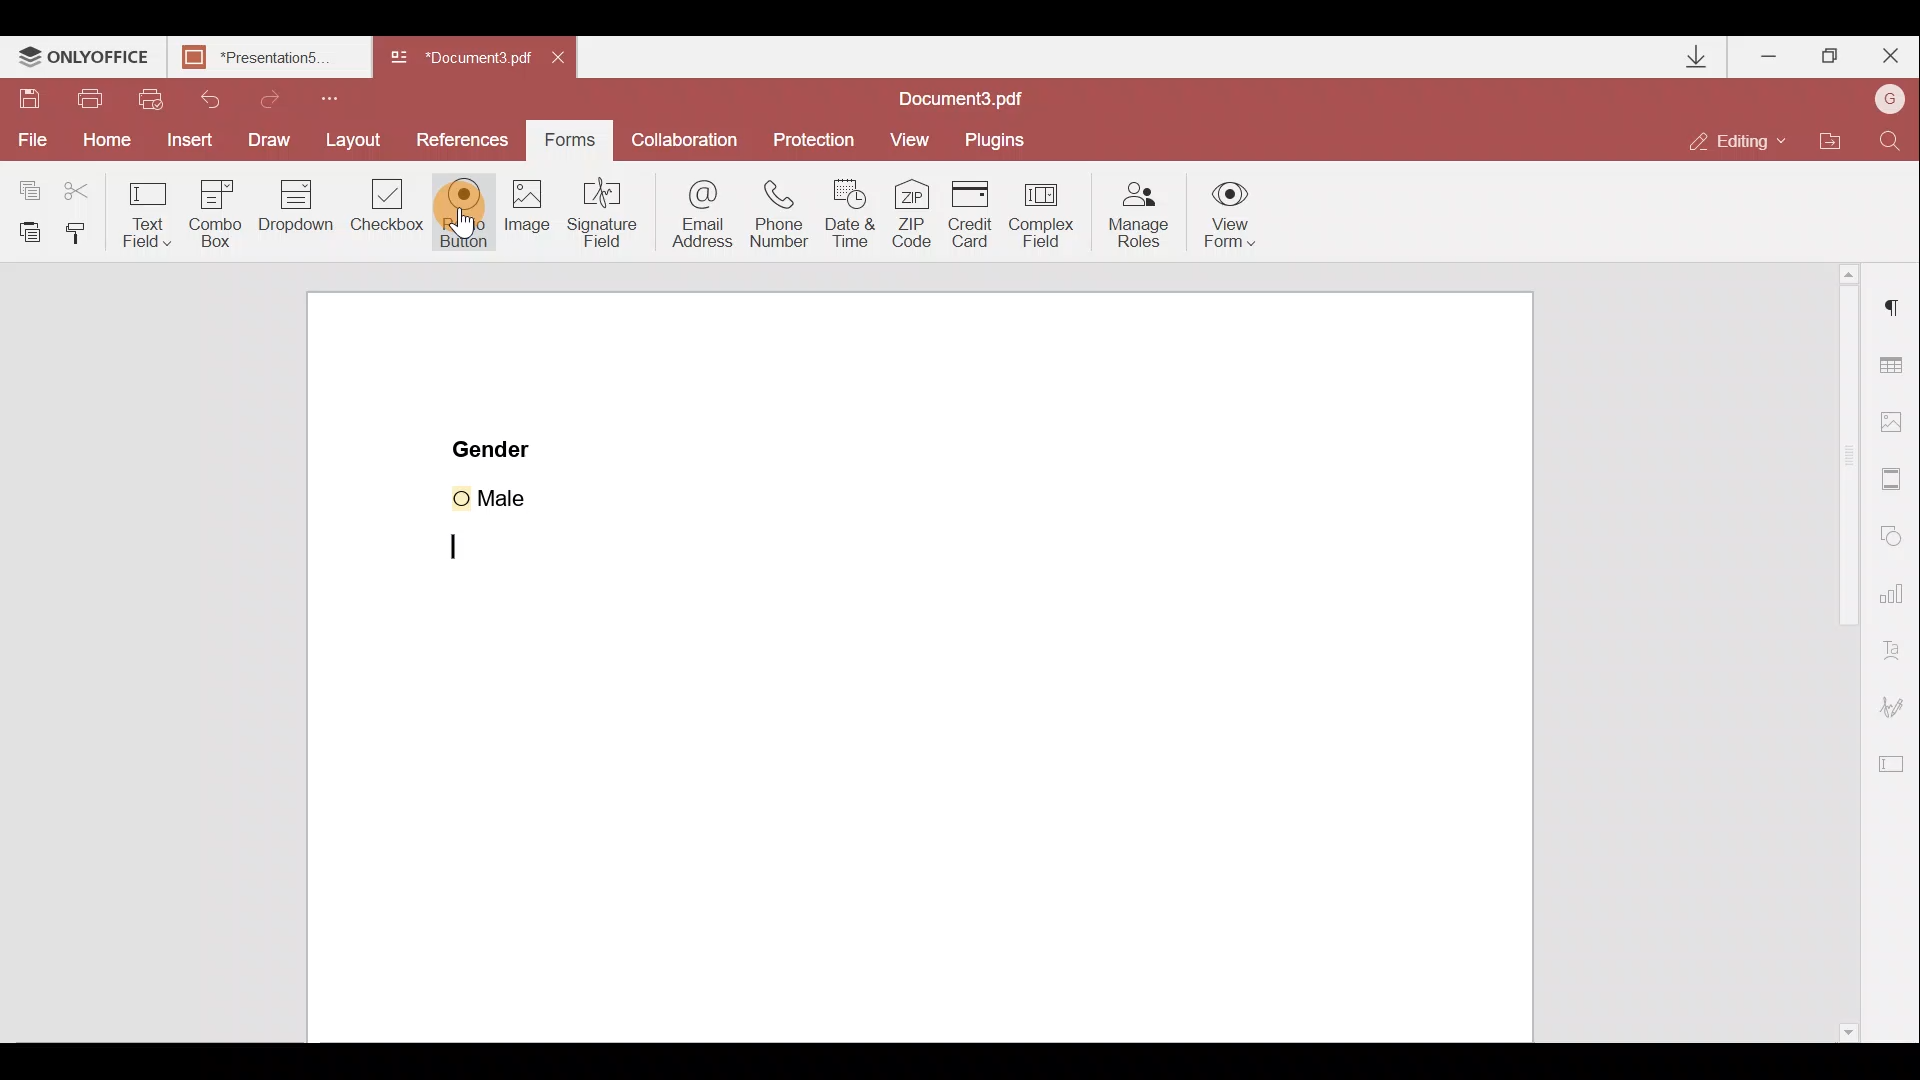 The width and height of the screenshot is (1920, 1080). I want to click on Credit card, so click(971, 209).